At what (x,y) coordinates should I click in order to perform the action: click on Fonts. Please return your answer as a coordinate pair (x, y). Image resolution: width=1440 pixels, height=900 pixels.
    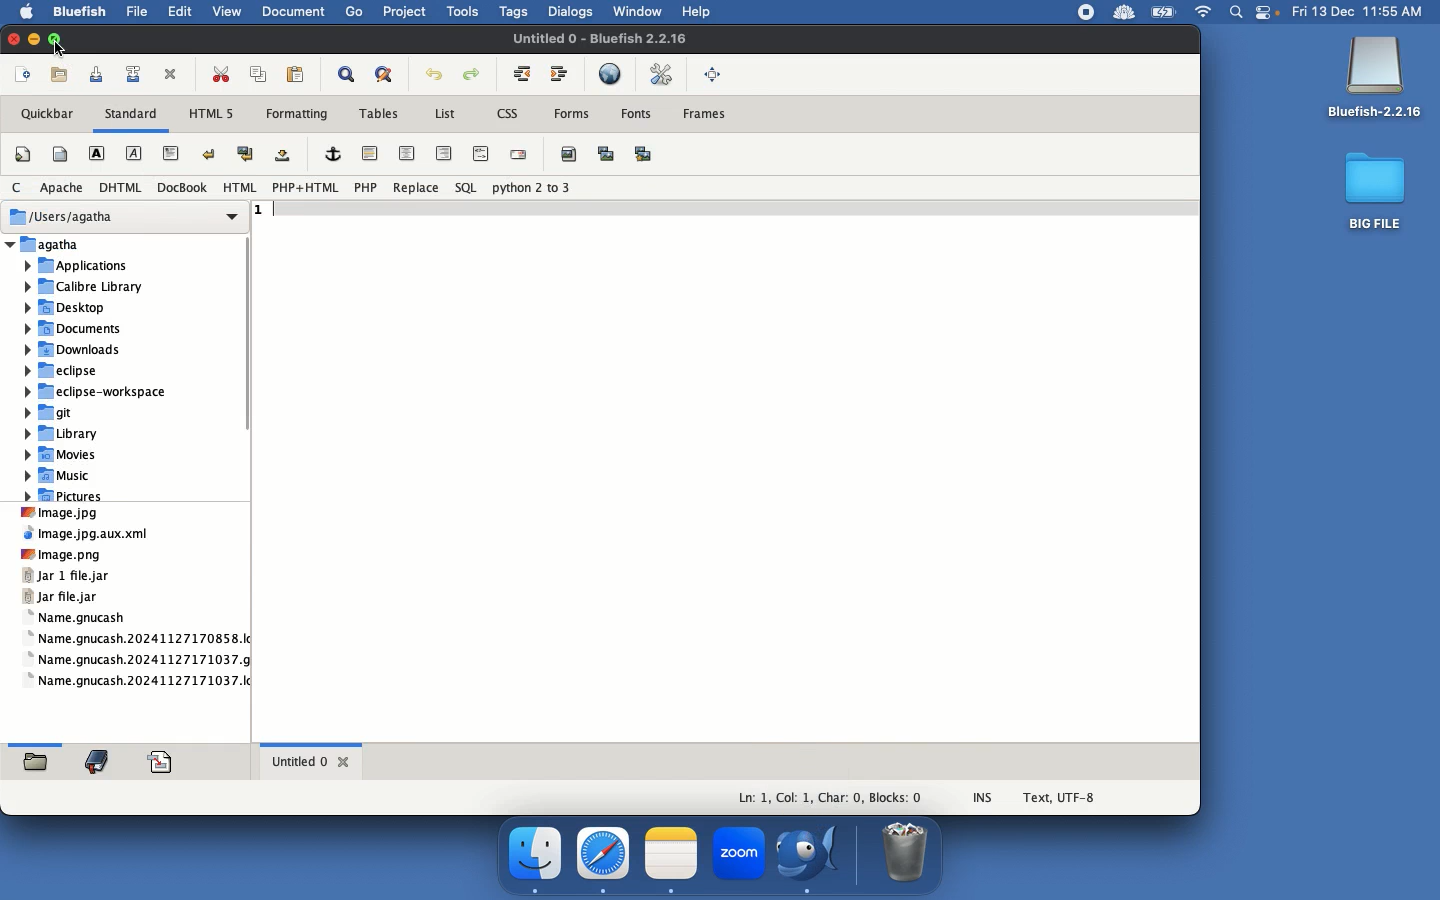
    Looking at the image, I should click on (639, 115).